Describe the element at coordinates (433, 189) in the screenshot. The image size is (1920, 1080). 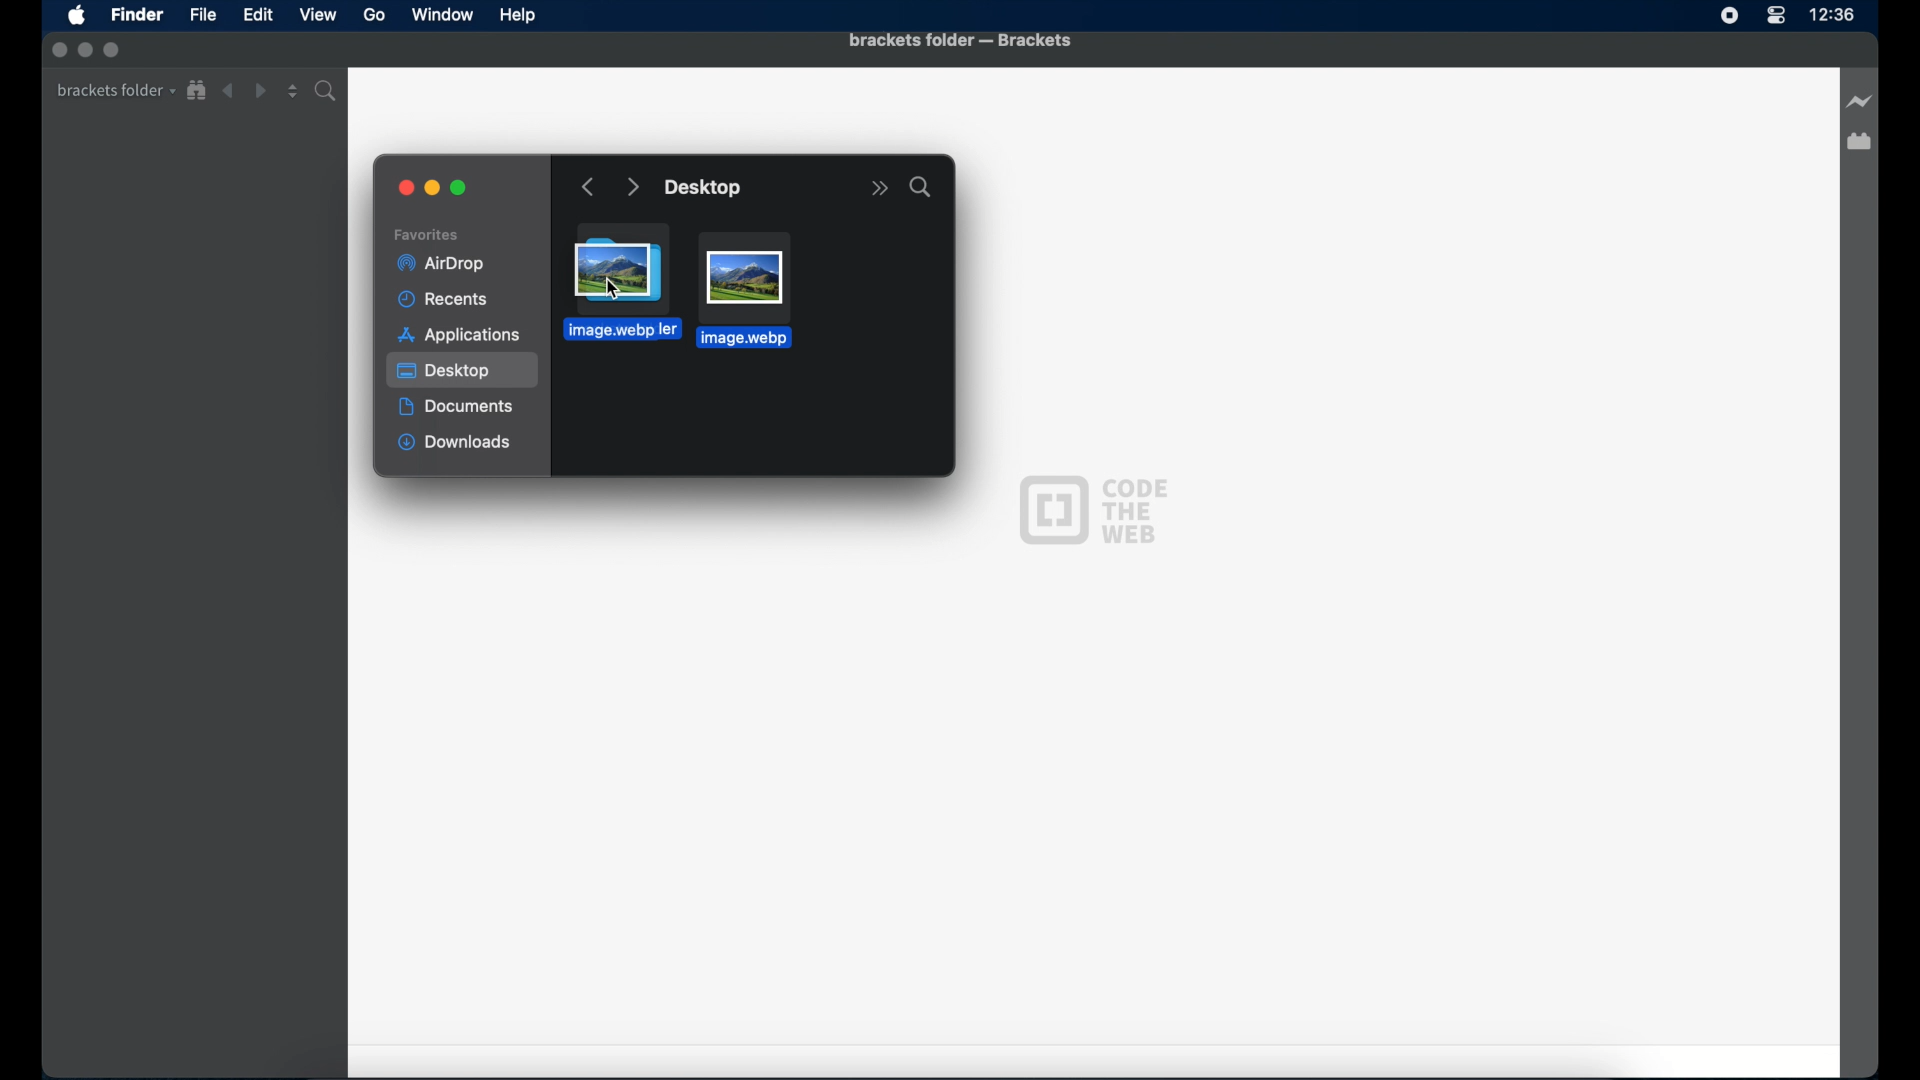
I see `minimize` at that location.